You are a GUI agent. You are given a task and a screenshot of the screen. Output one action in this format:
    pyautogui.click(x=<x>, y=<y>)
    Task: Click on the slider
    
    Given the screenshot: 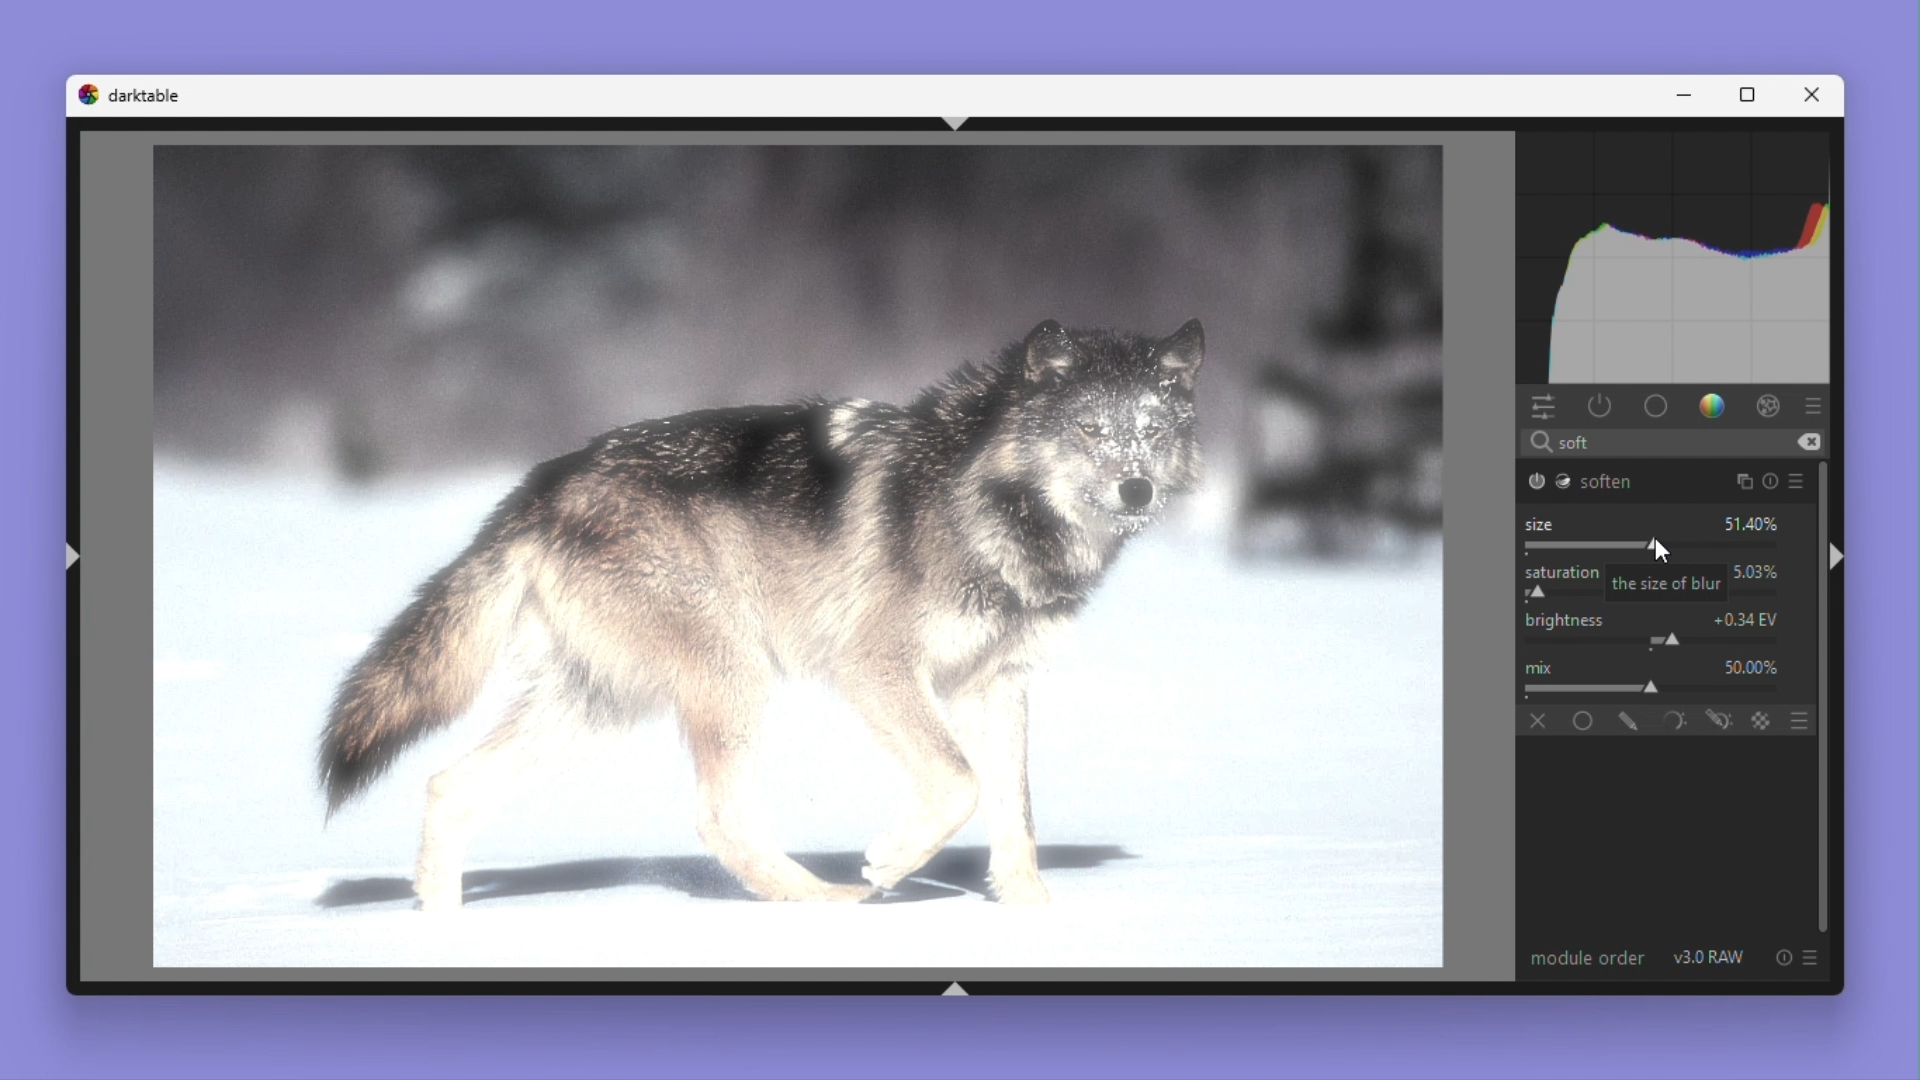 What is the action you would take?
    pyautogui.click(x=1650, y=546)
    